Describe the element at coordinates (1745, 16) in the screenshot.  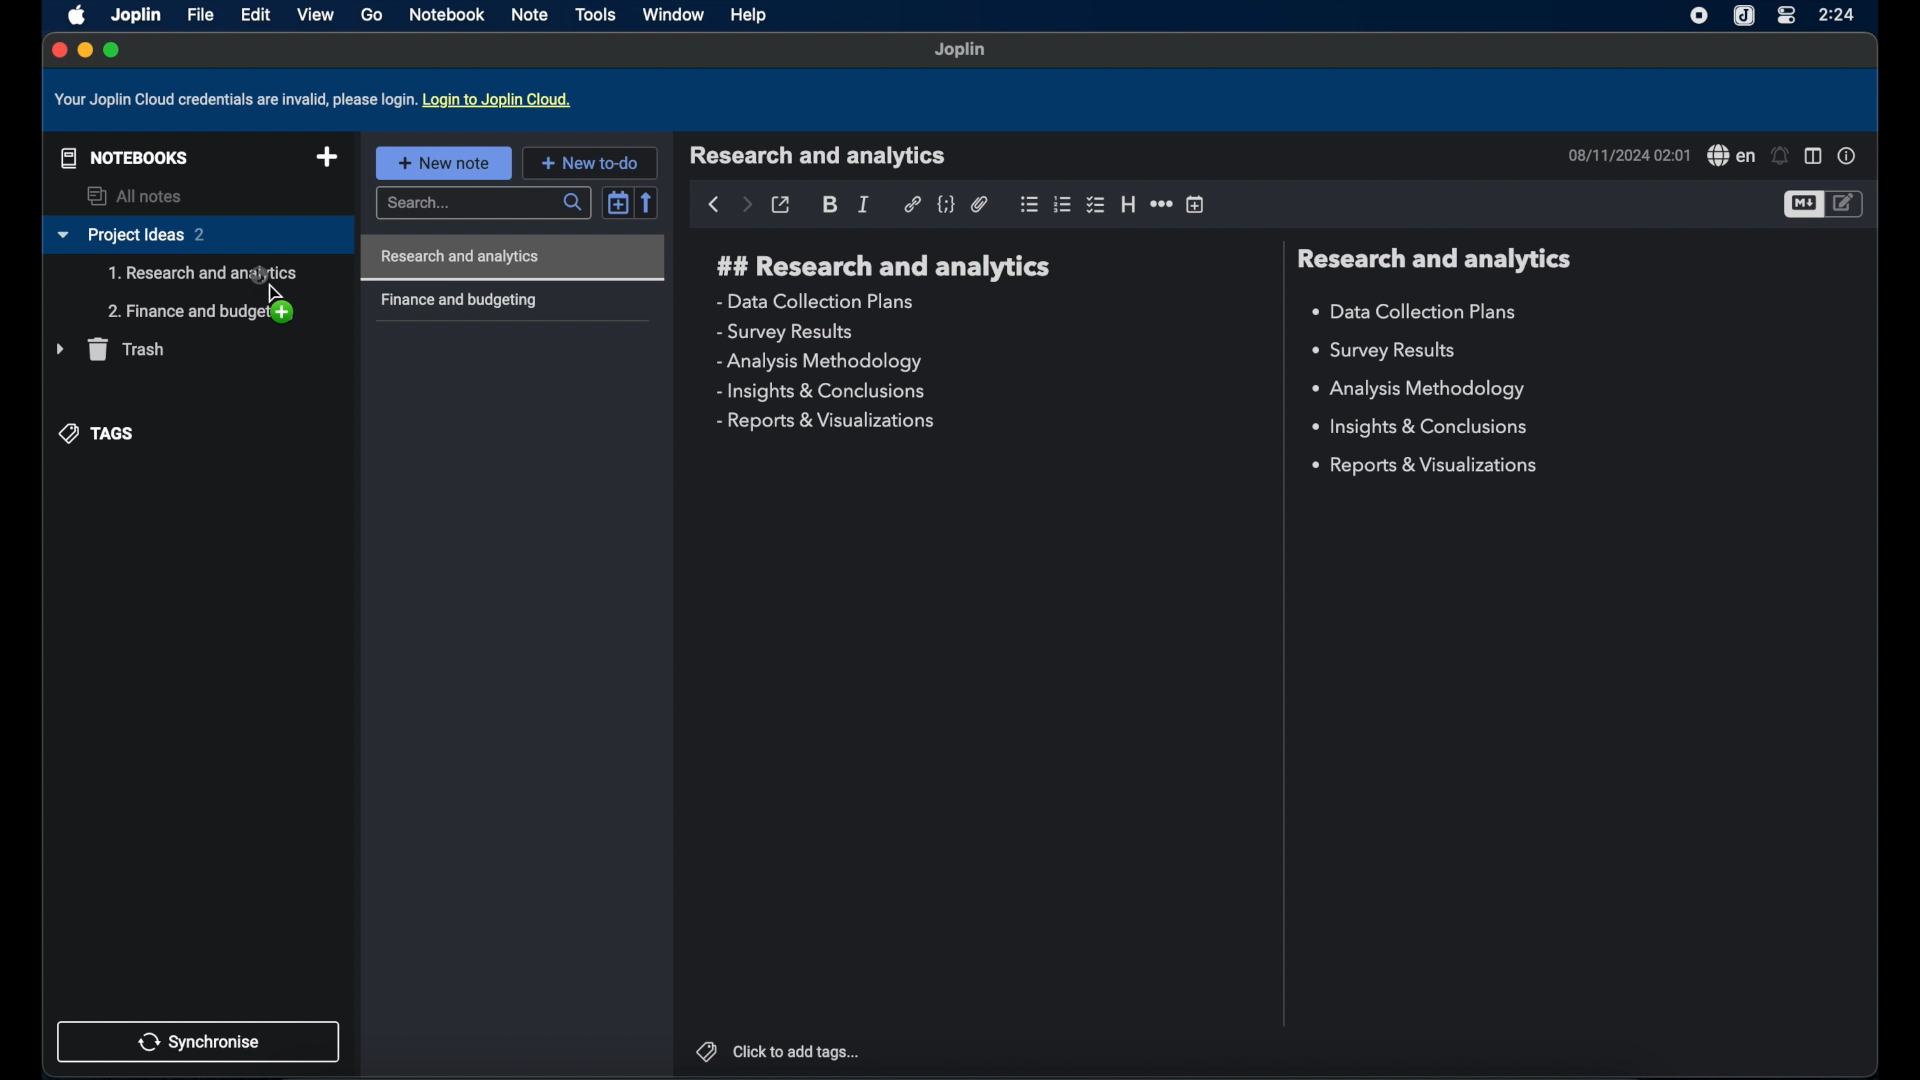
I see `joplin icon` at that location.